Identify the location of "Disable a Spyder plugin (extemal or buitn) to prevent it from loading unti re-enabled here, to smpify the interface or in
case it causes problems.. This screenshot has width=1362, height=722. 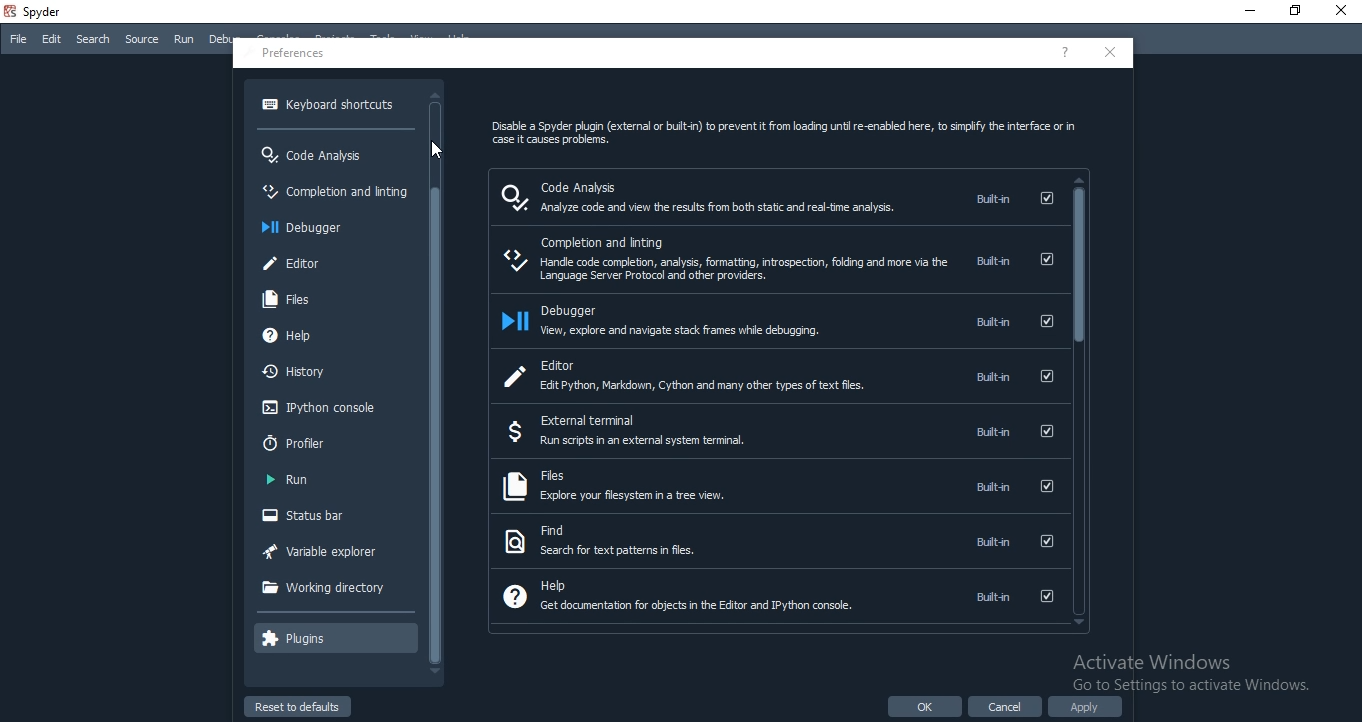
(787, 134).